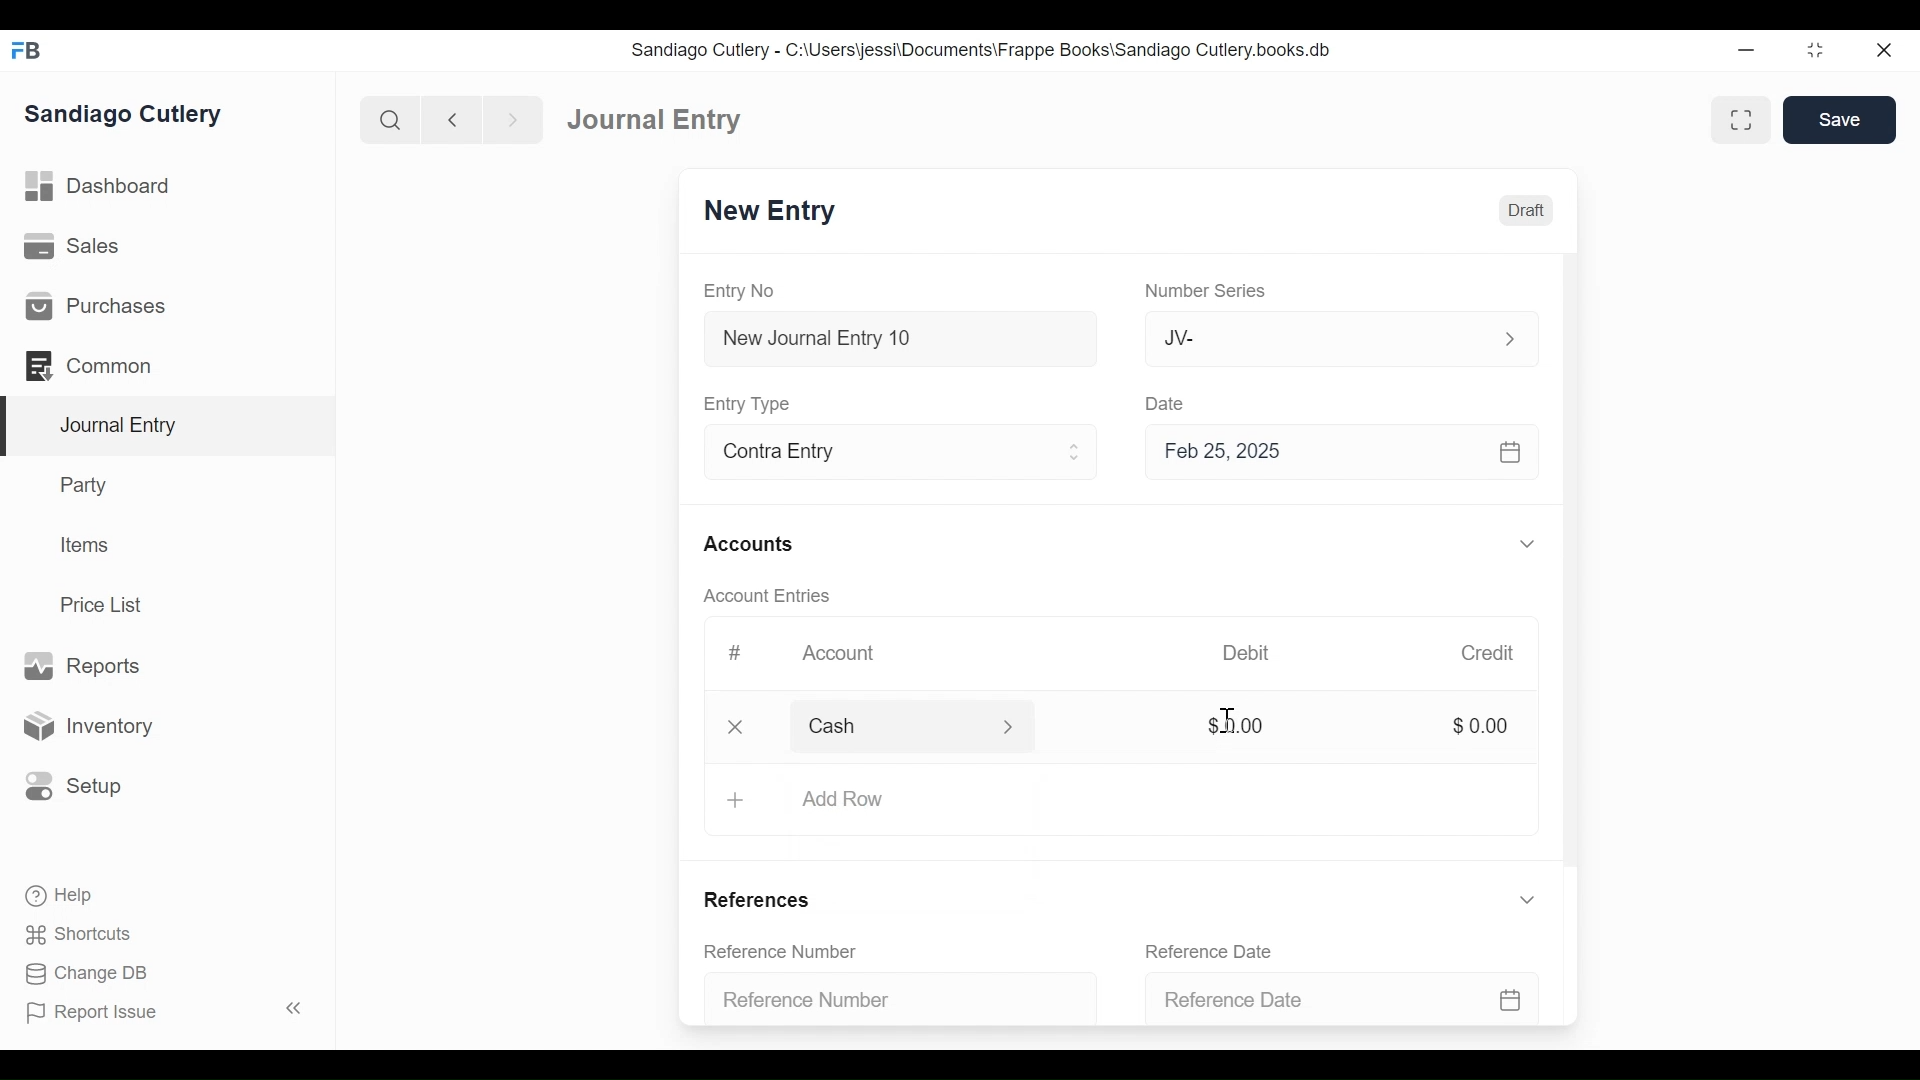 This screenshot has height=1080, width=1920. Describe the element at coordinates (890, 997) in the screenshot. I see `Reference Number` at that location.